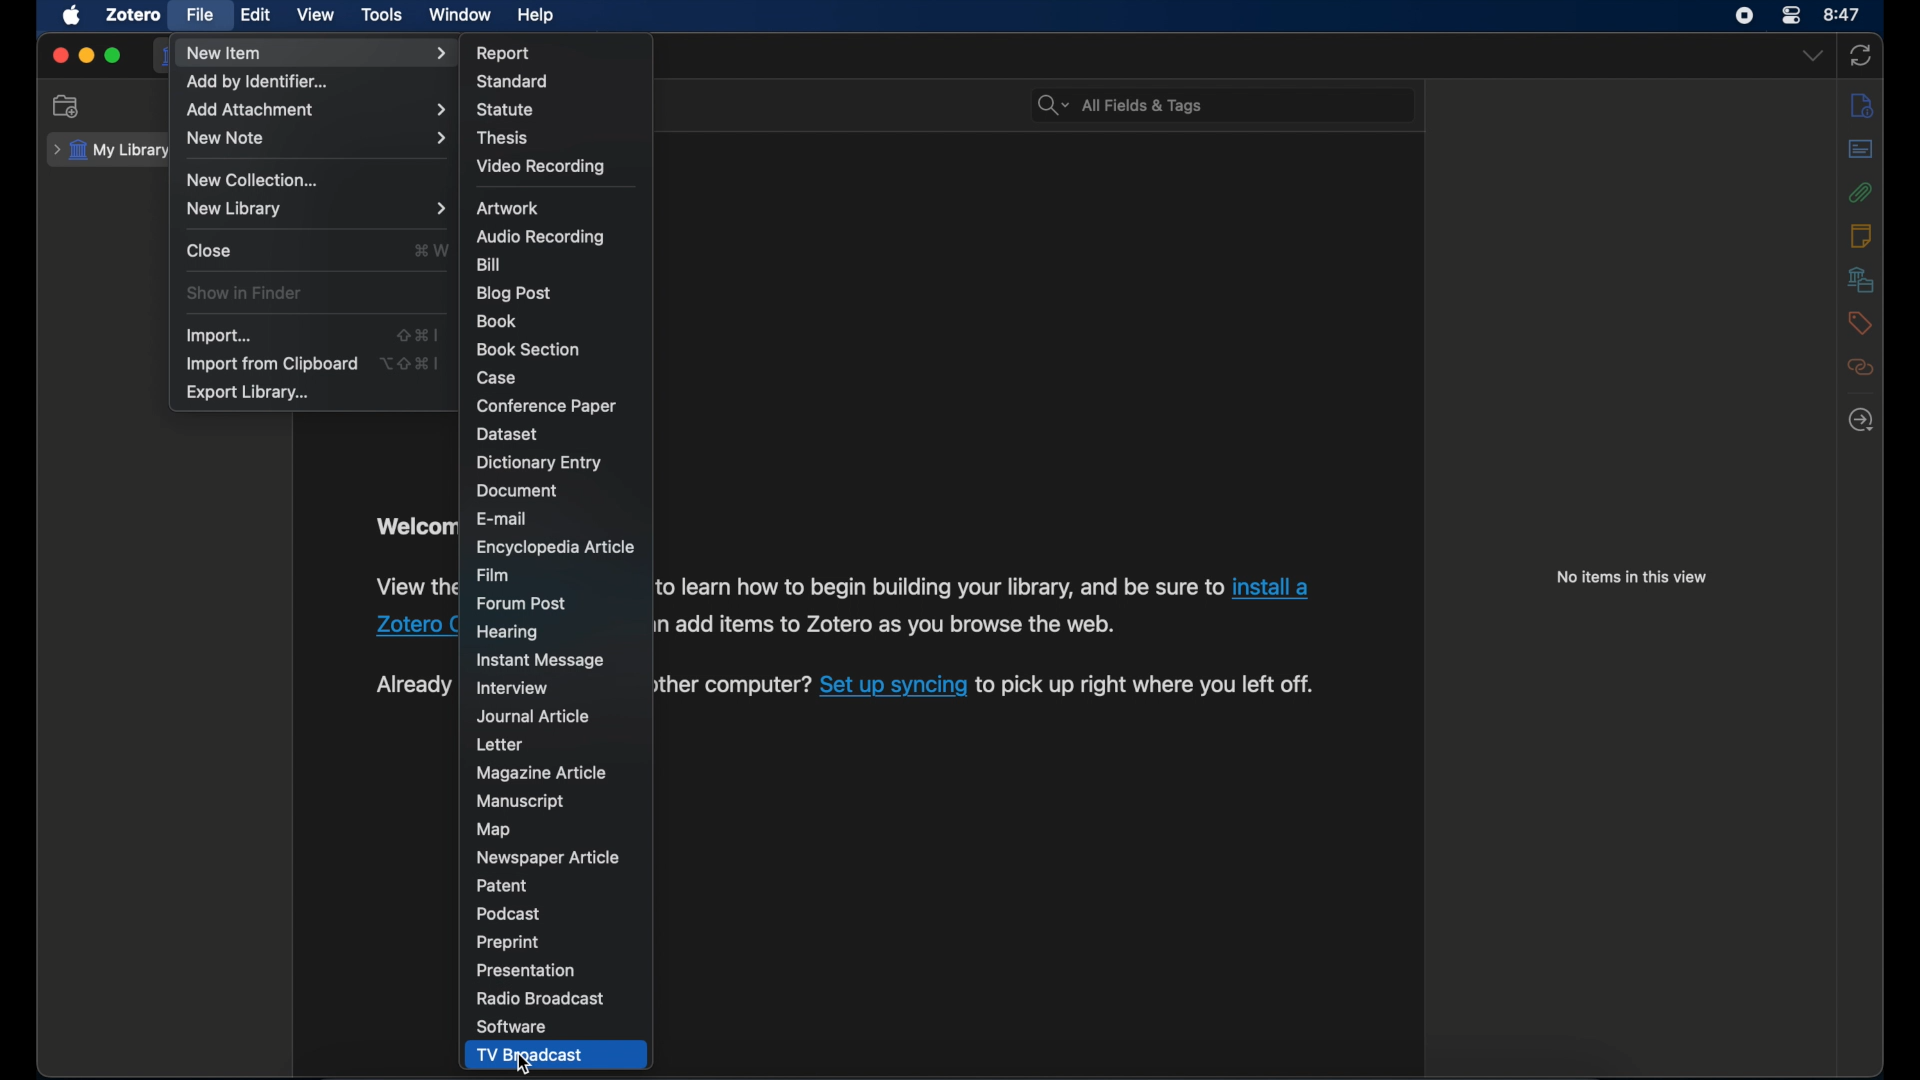 The image size is (1920, 1080). Describe the element at coordinates (499, 322) in the screenshot. I see `book` at that location.